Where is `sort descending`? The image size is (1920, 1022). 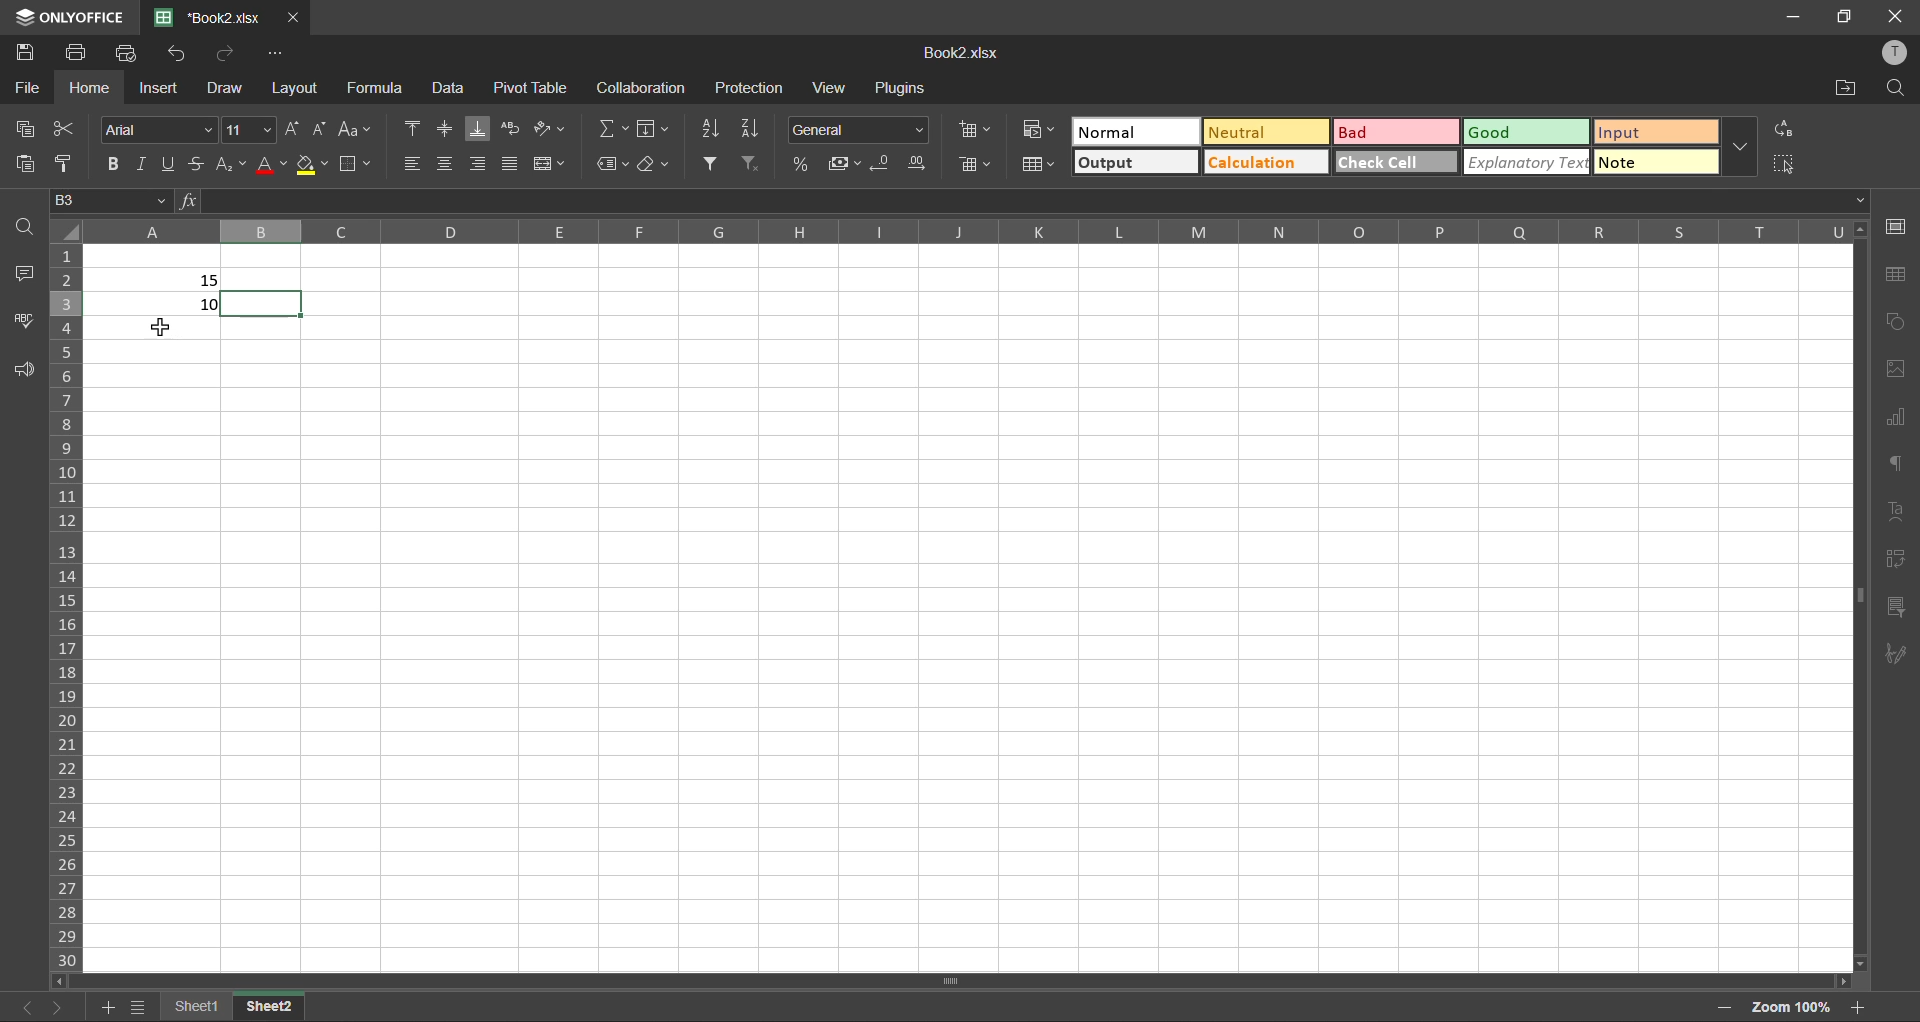
sort descending is located at coordinates (752, 127).